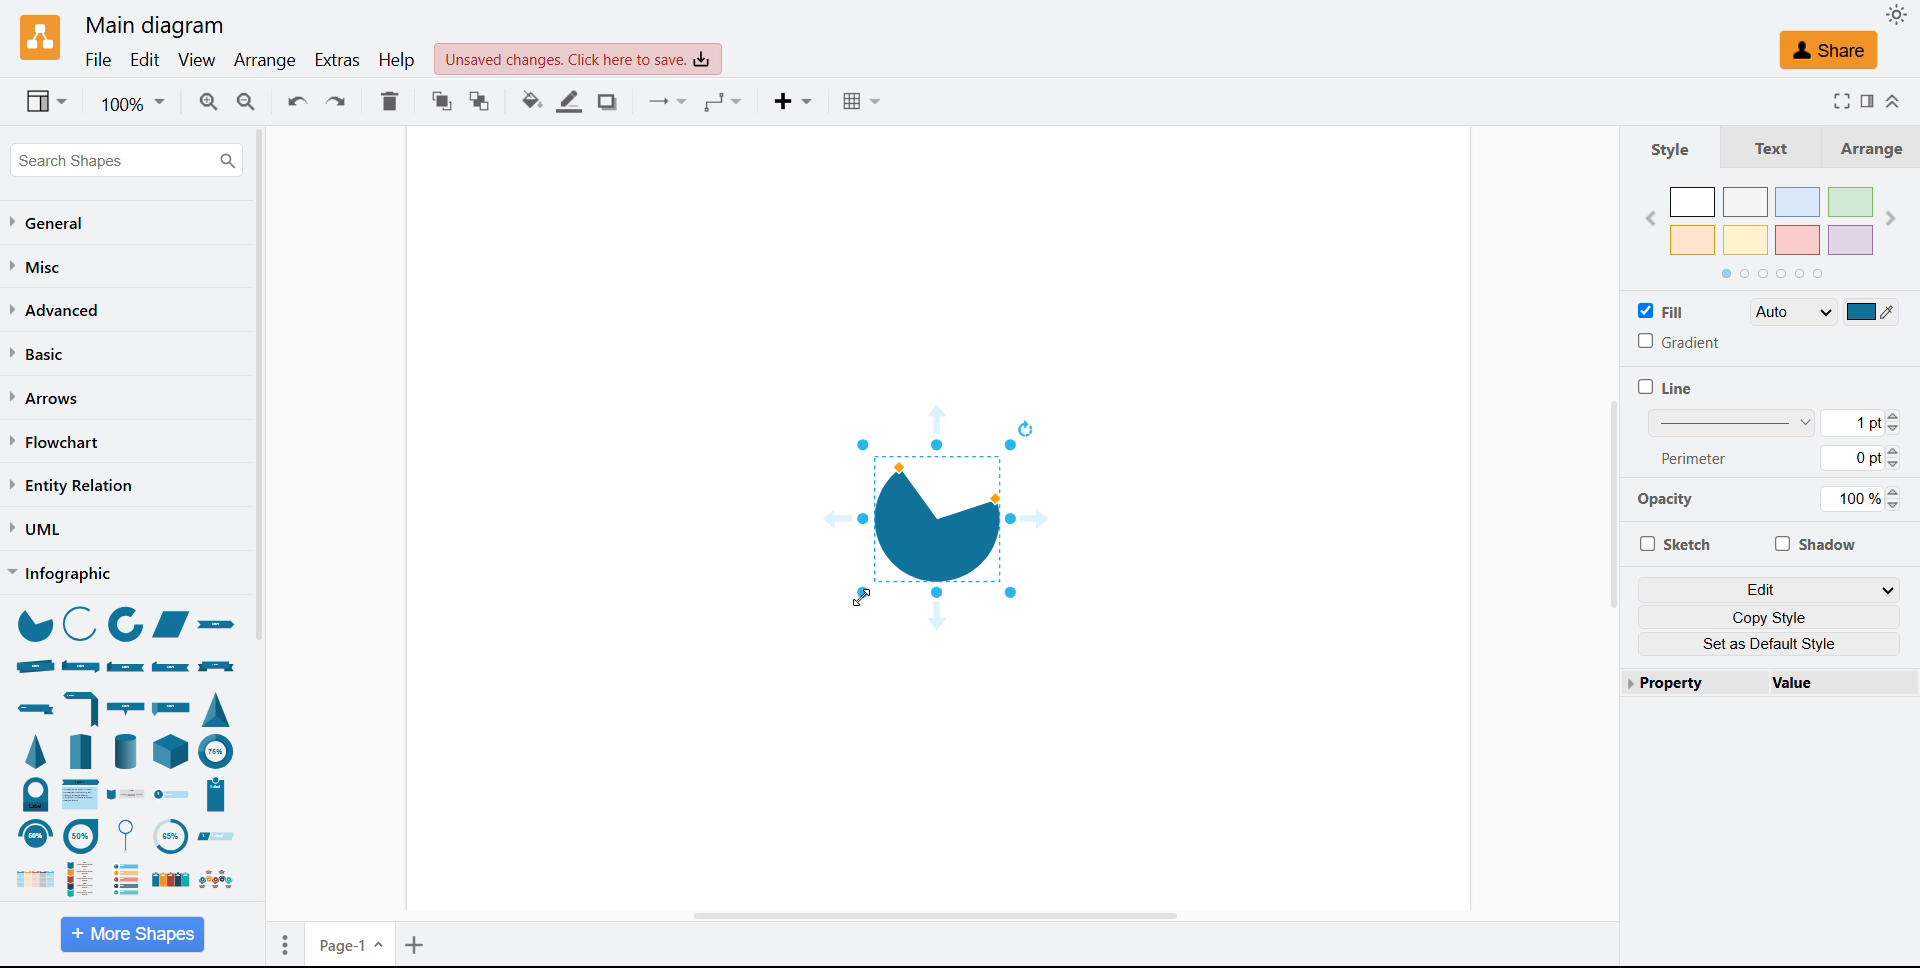  I want to click on circular callout, so click(81, 835).